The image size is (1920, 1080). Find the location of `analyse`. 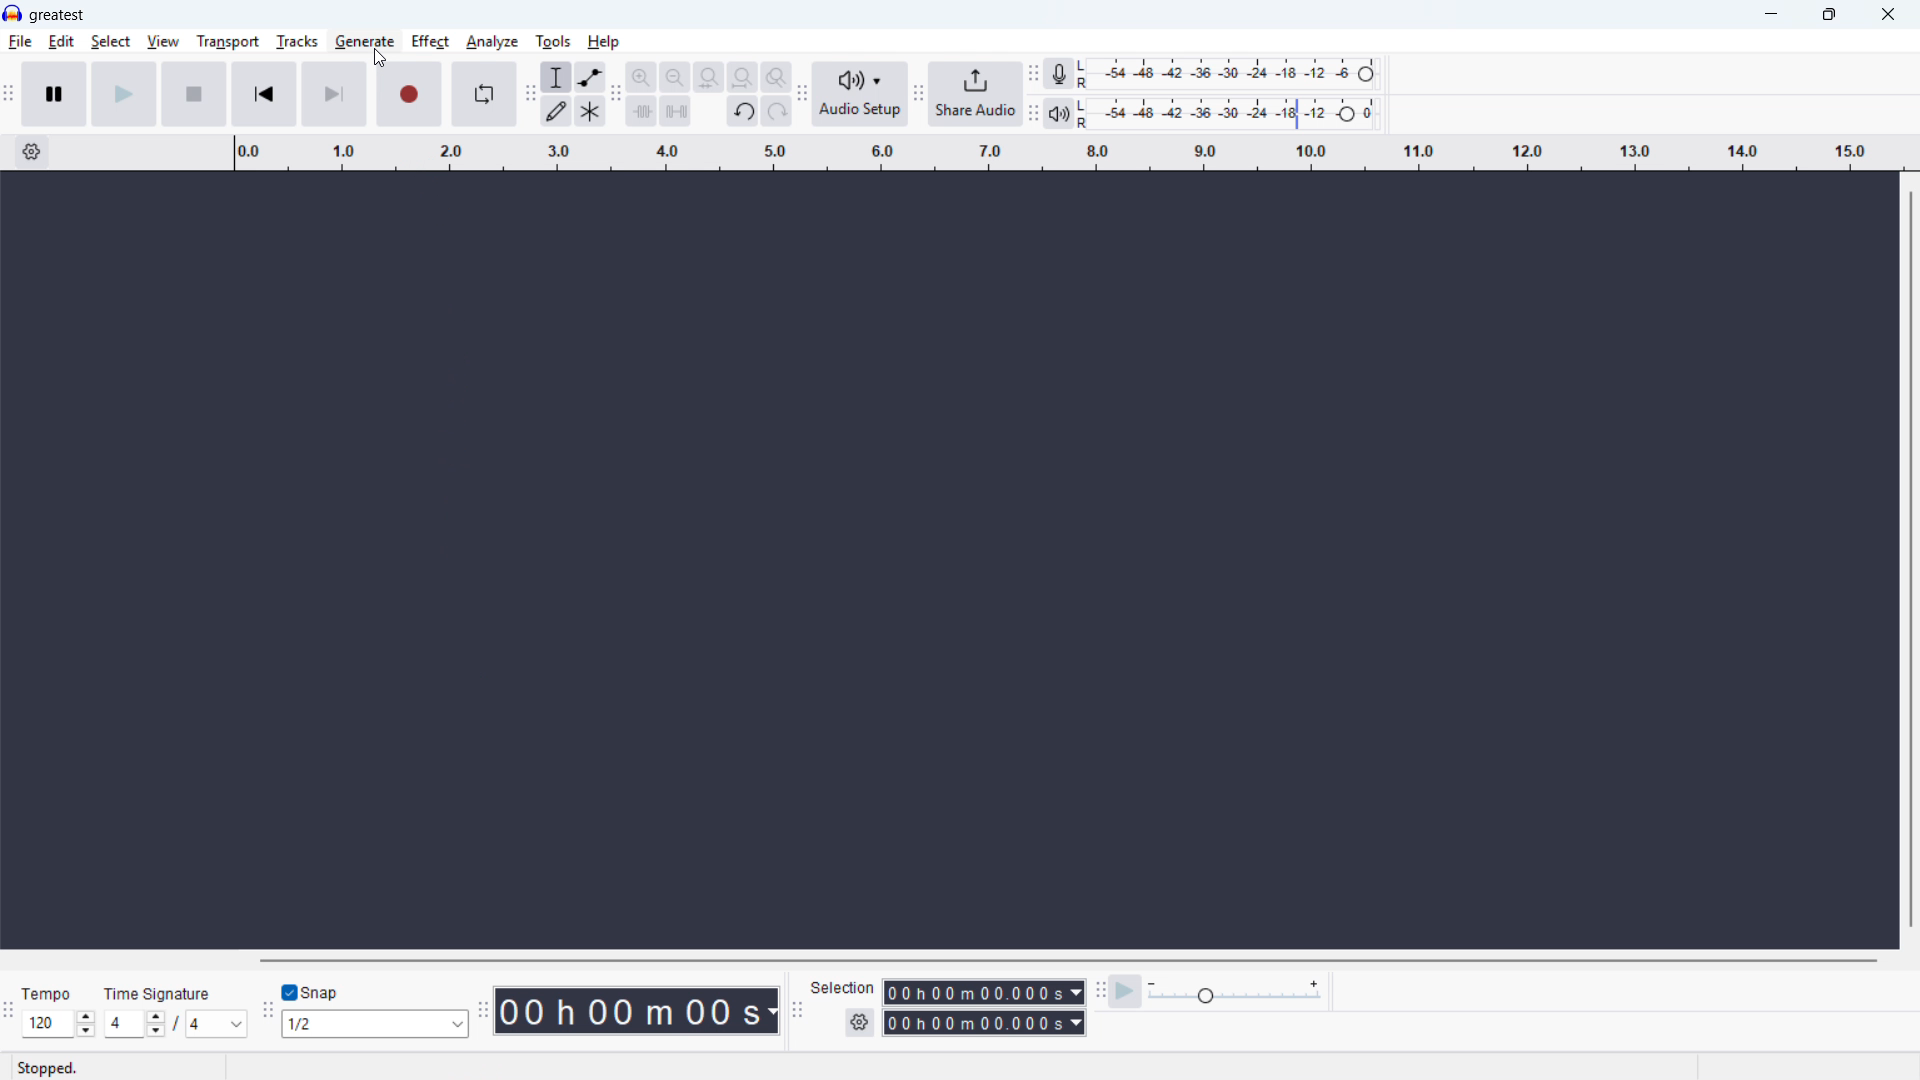

analyse is located at coordinates (493, 42).